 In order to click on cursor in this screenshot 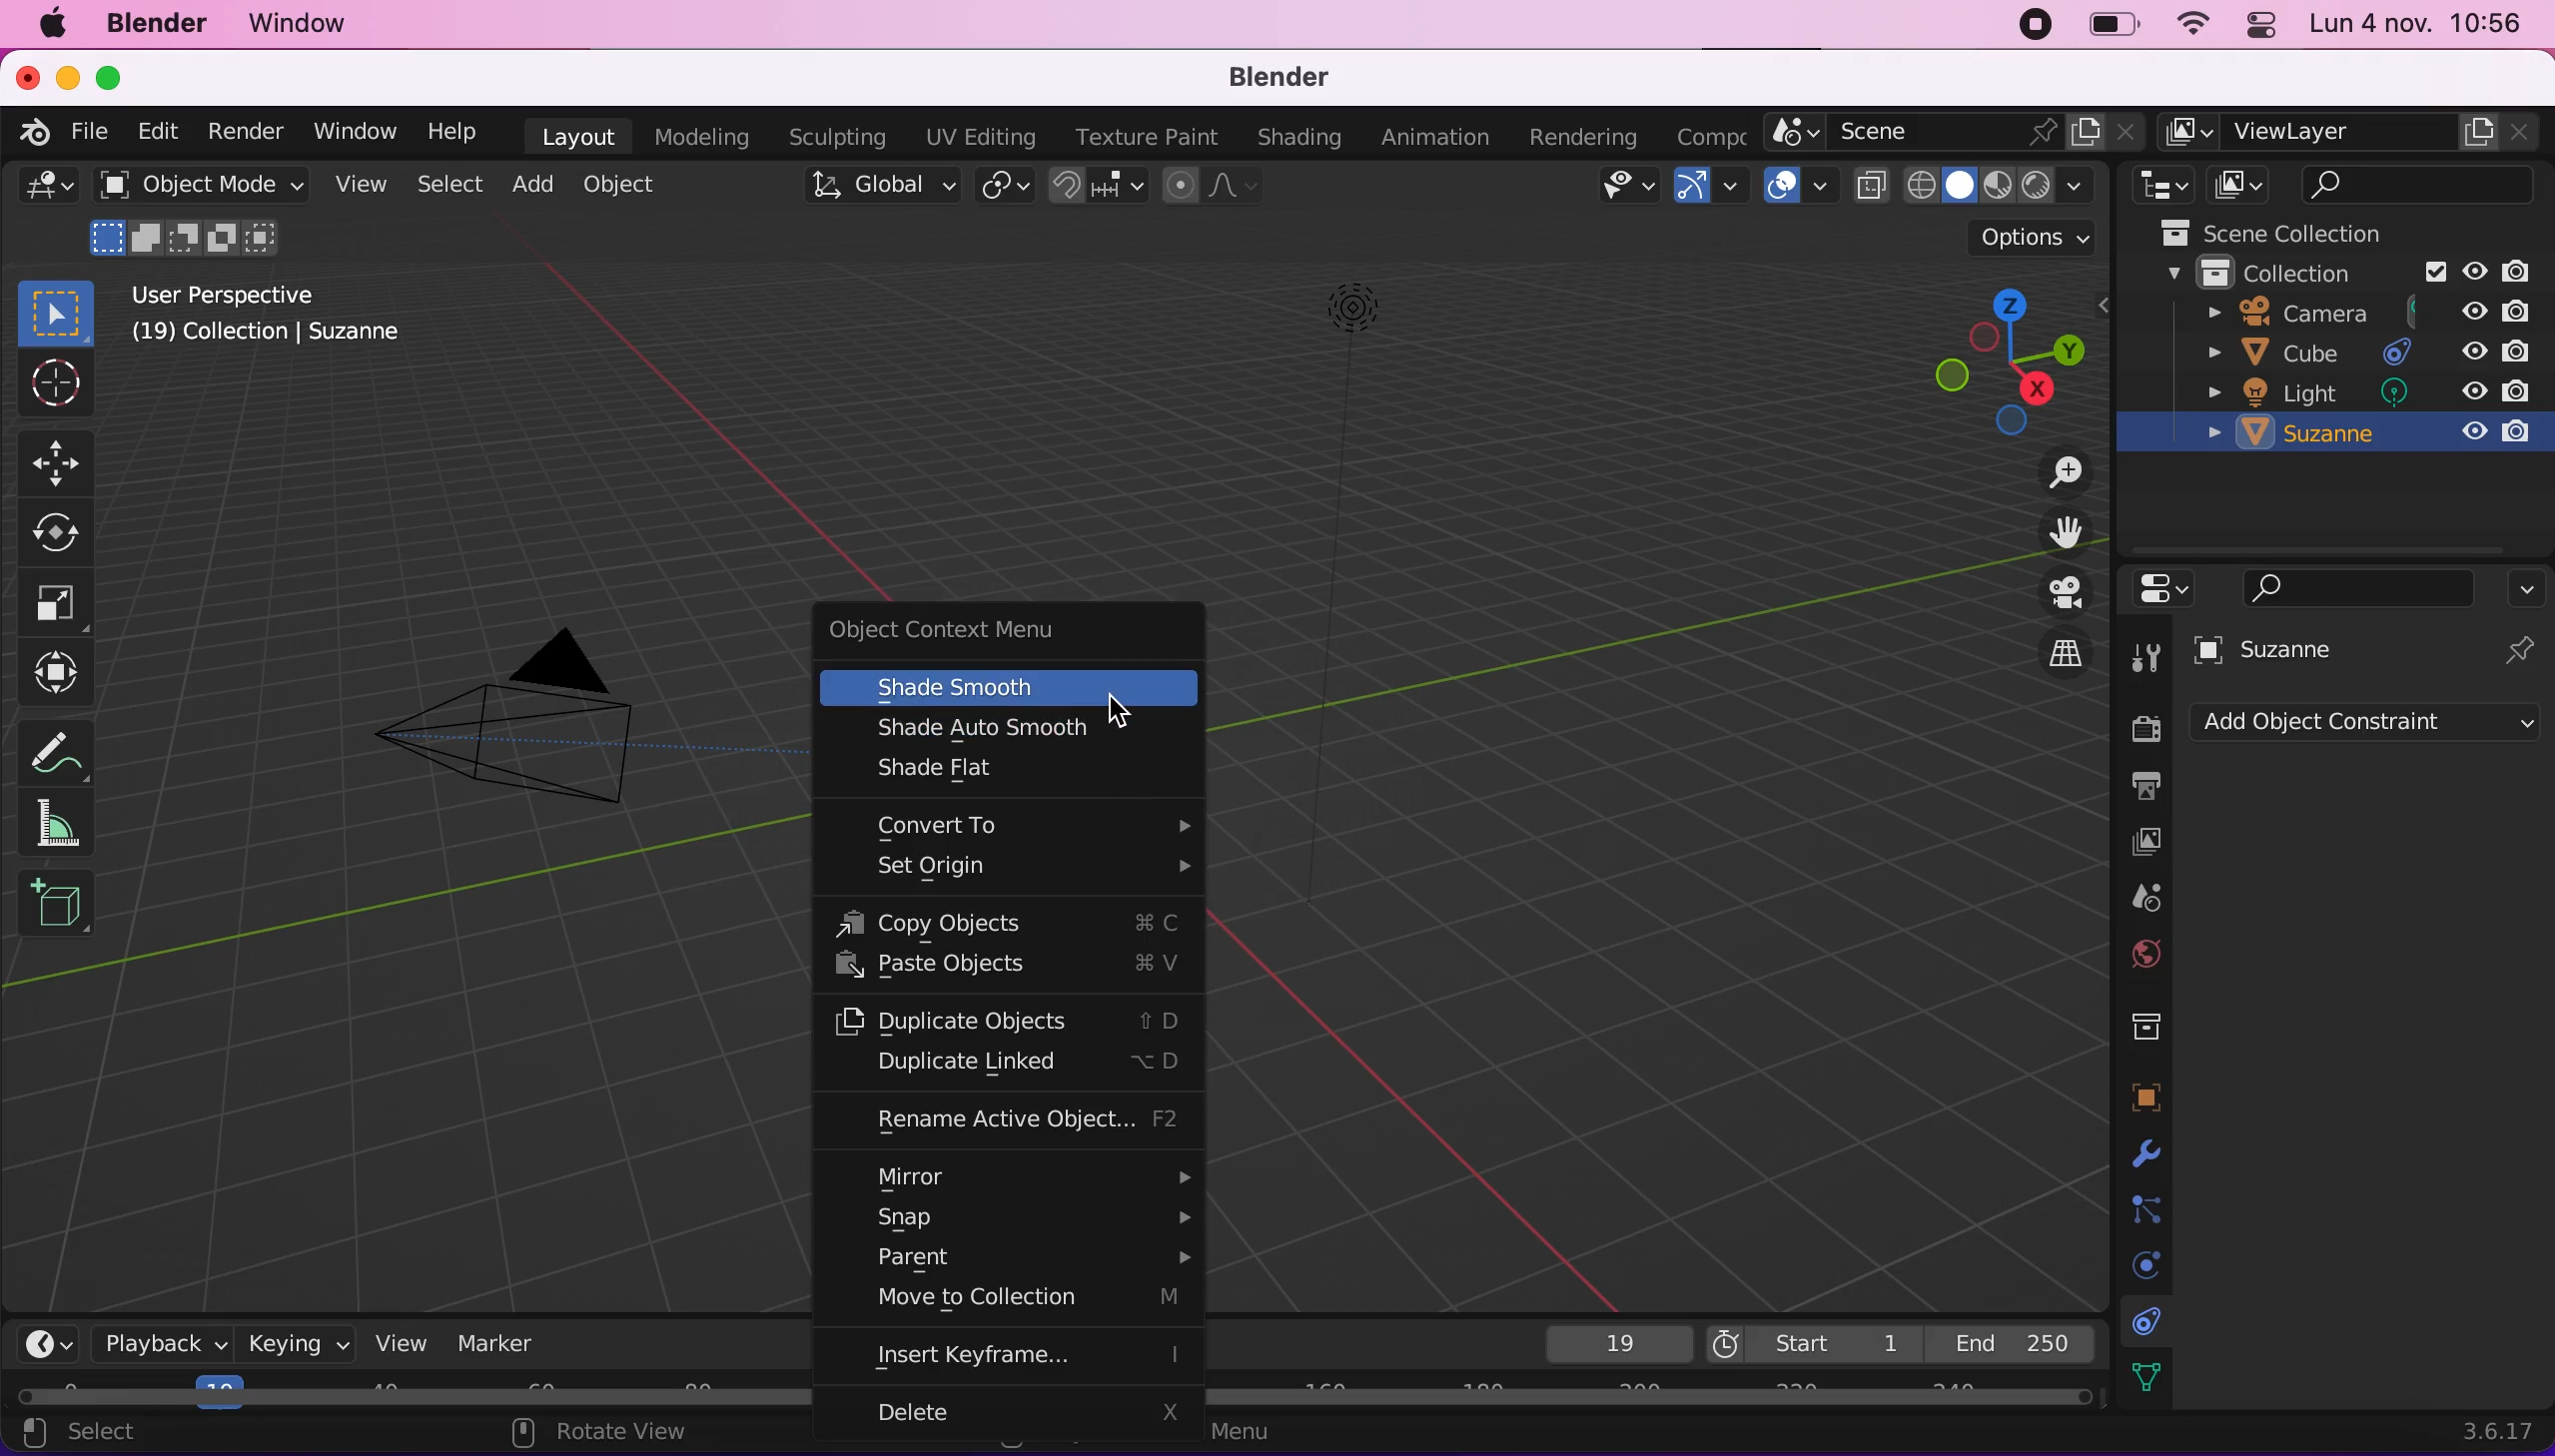, I will do `click(53, 386)`.